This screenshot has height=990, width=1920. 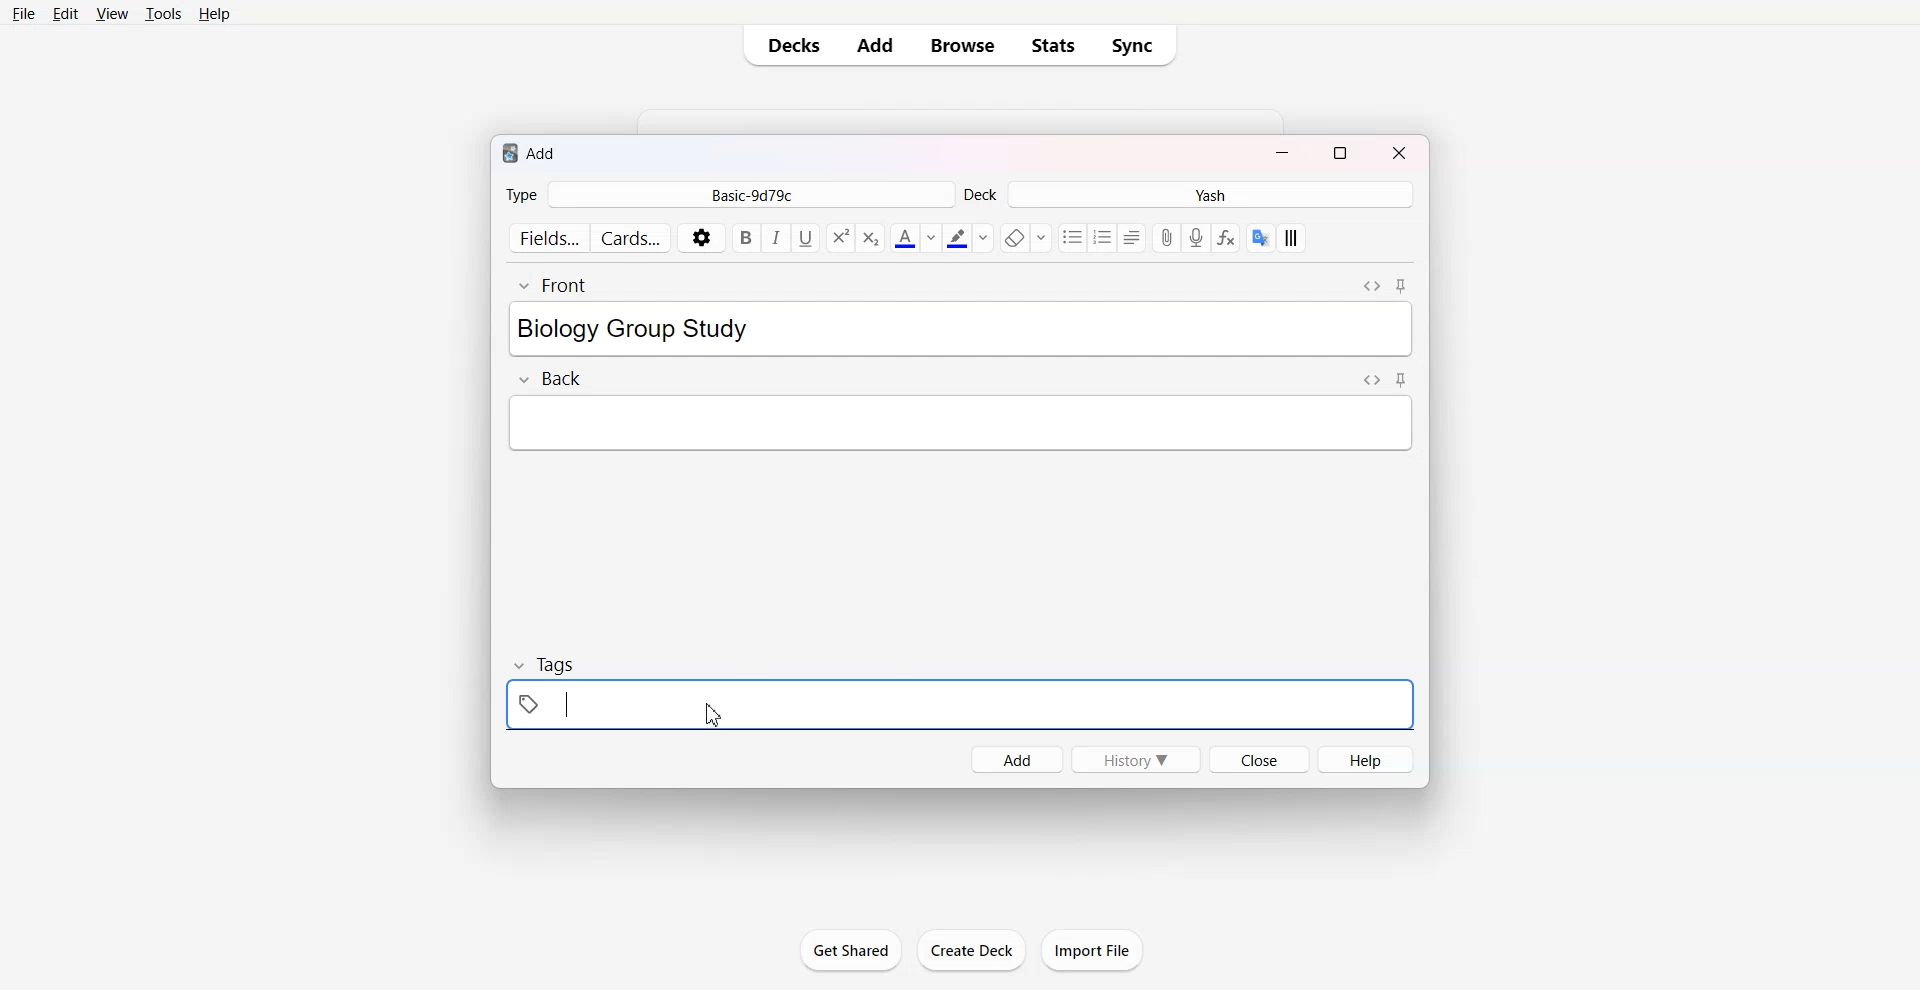 I want to click on Subscript, so click(x=839, y=238).